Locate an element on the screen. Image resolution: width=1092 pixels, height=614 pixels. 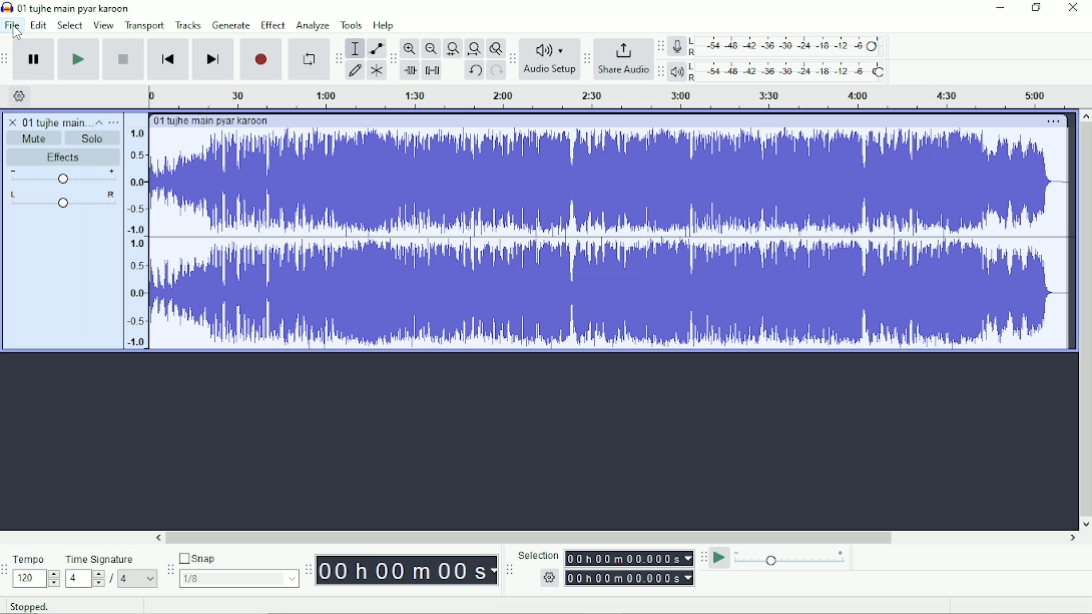
Minimize is located at coordinates (1001, 9).